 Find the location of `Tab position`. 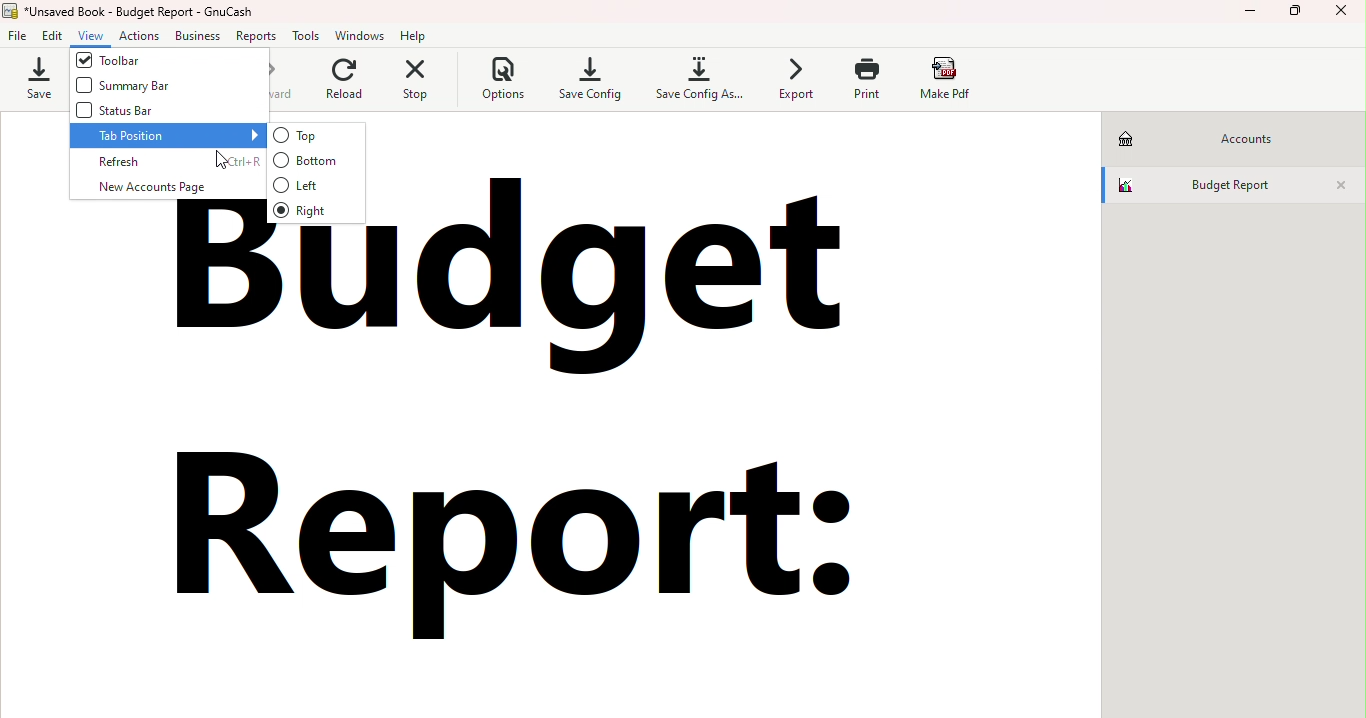

Tab position is located at coordinates (169, 135).